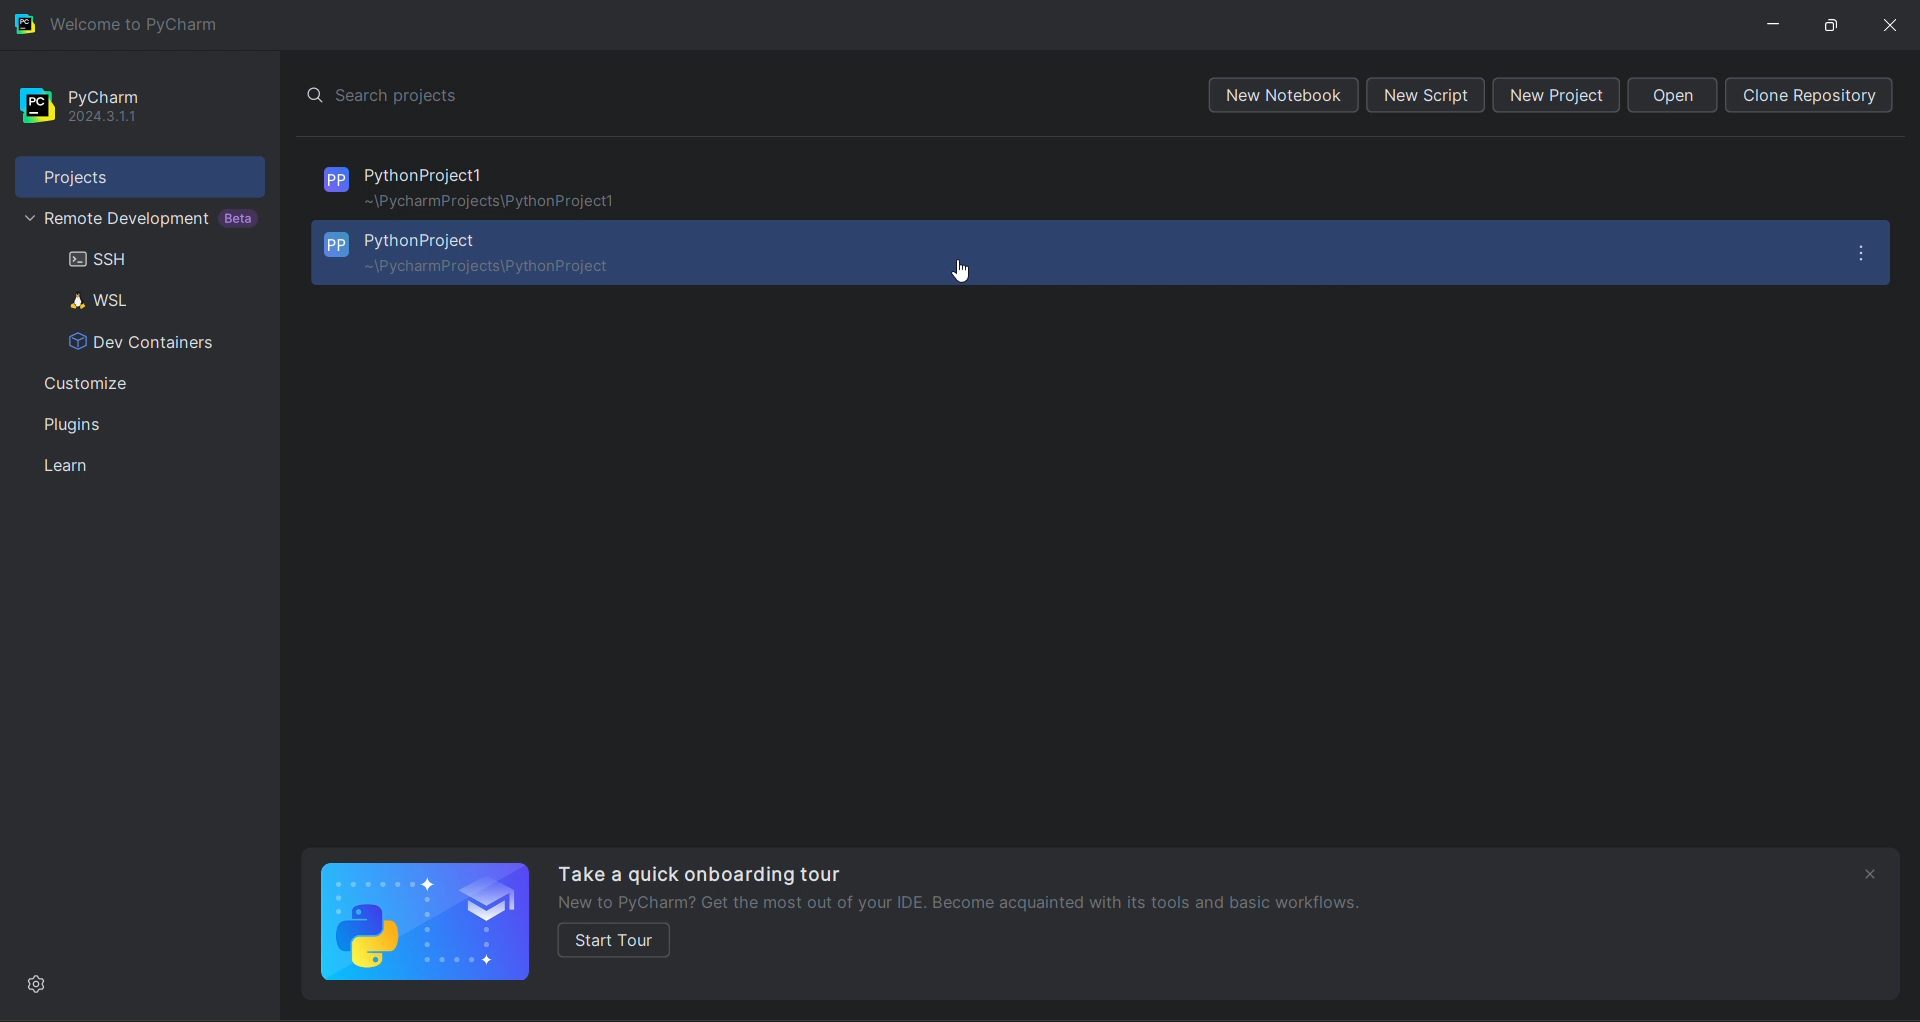 The width and height of the screenshot is (1920, 1022). Describe the element at coordinates (1559, 95) in the screenshot. I see `new project` at that location.